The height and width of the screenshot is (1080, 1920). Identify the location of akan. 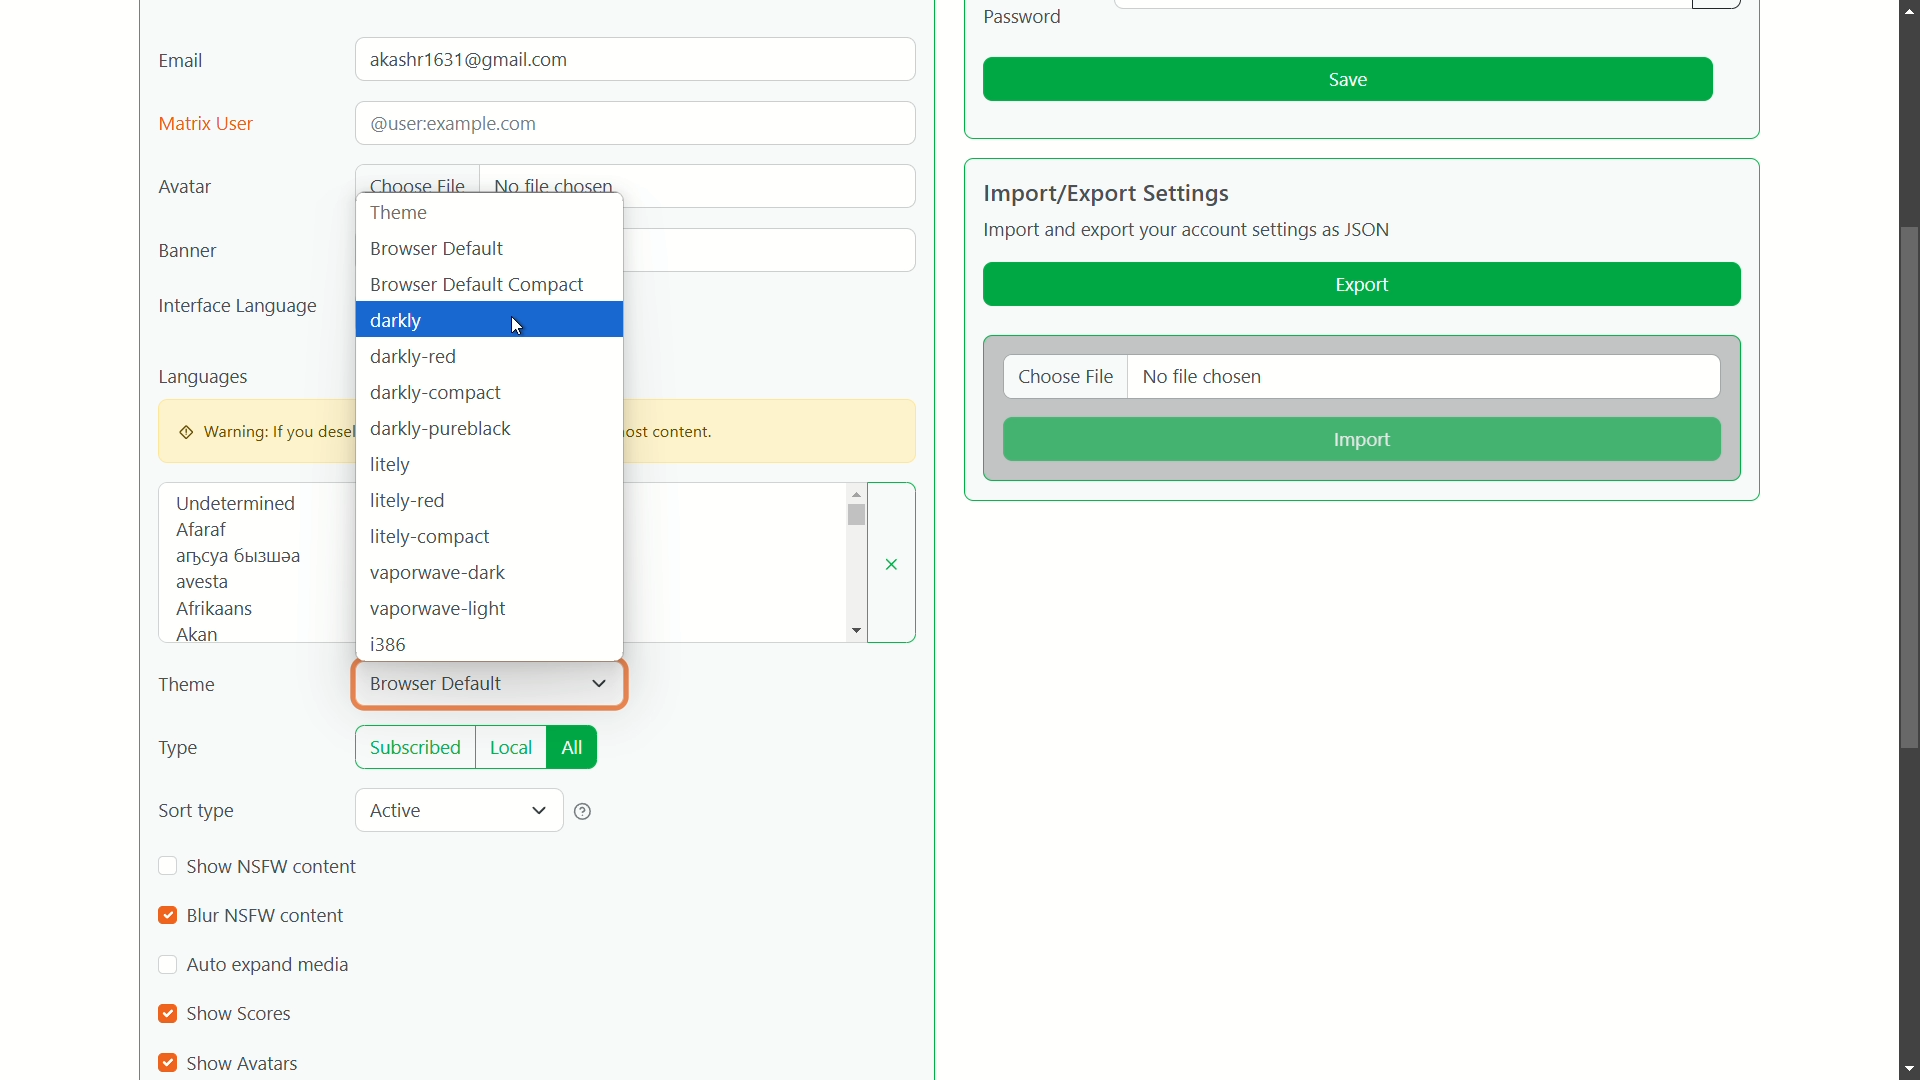
(194, 636).